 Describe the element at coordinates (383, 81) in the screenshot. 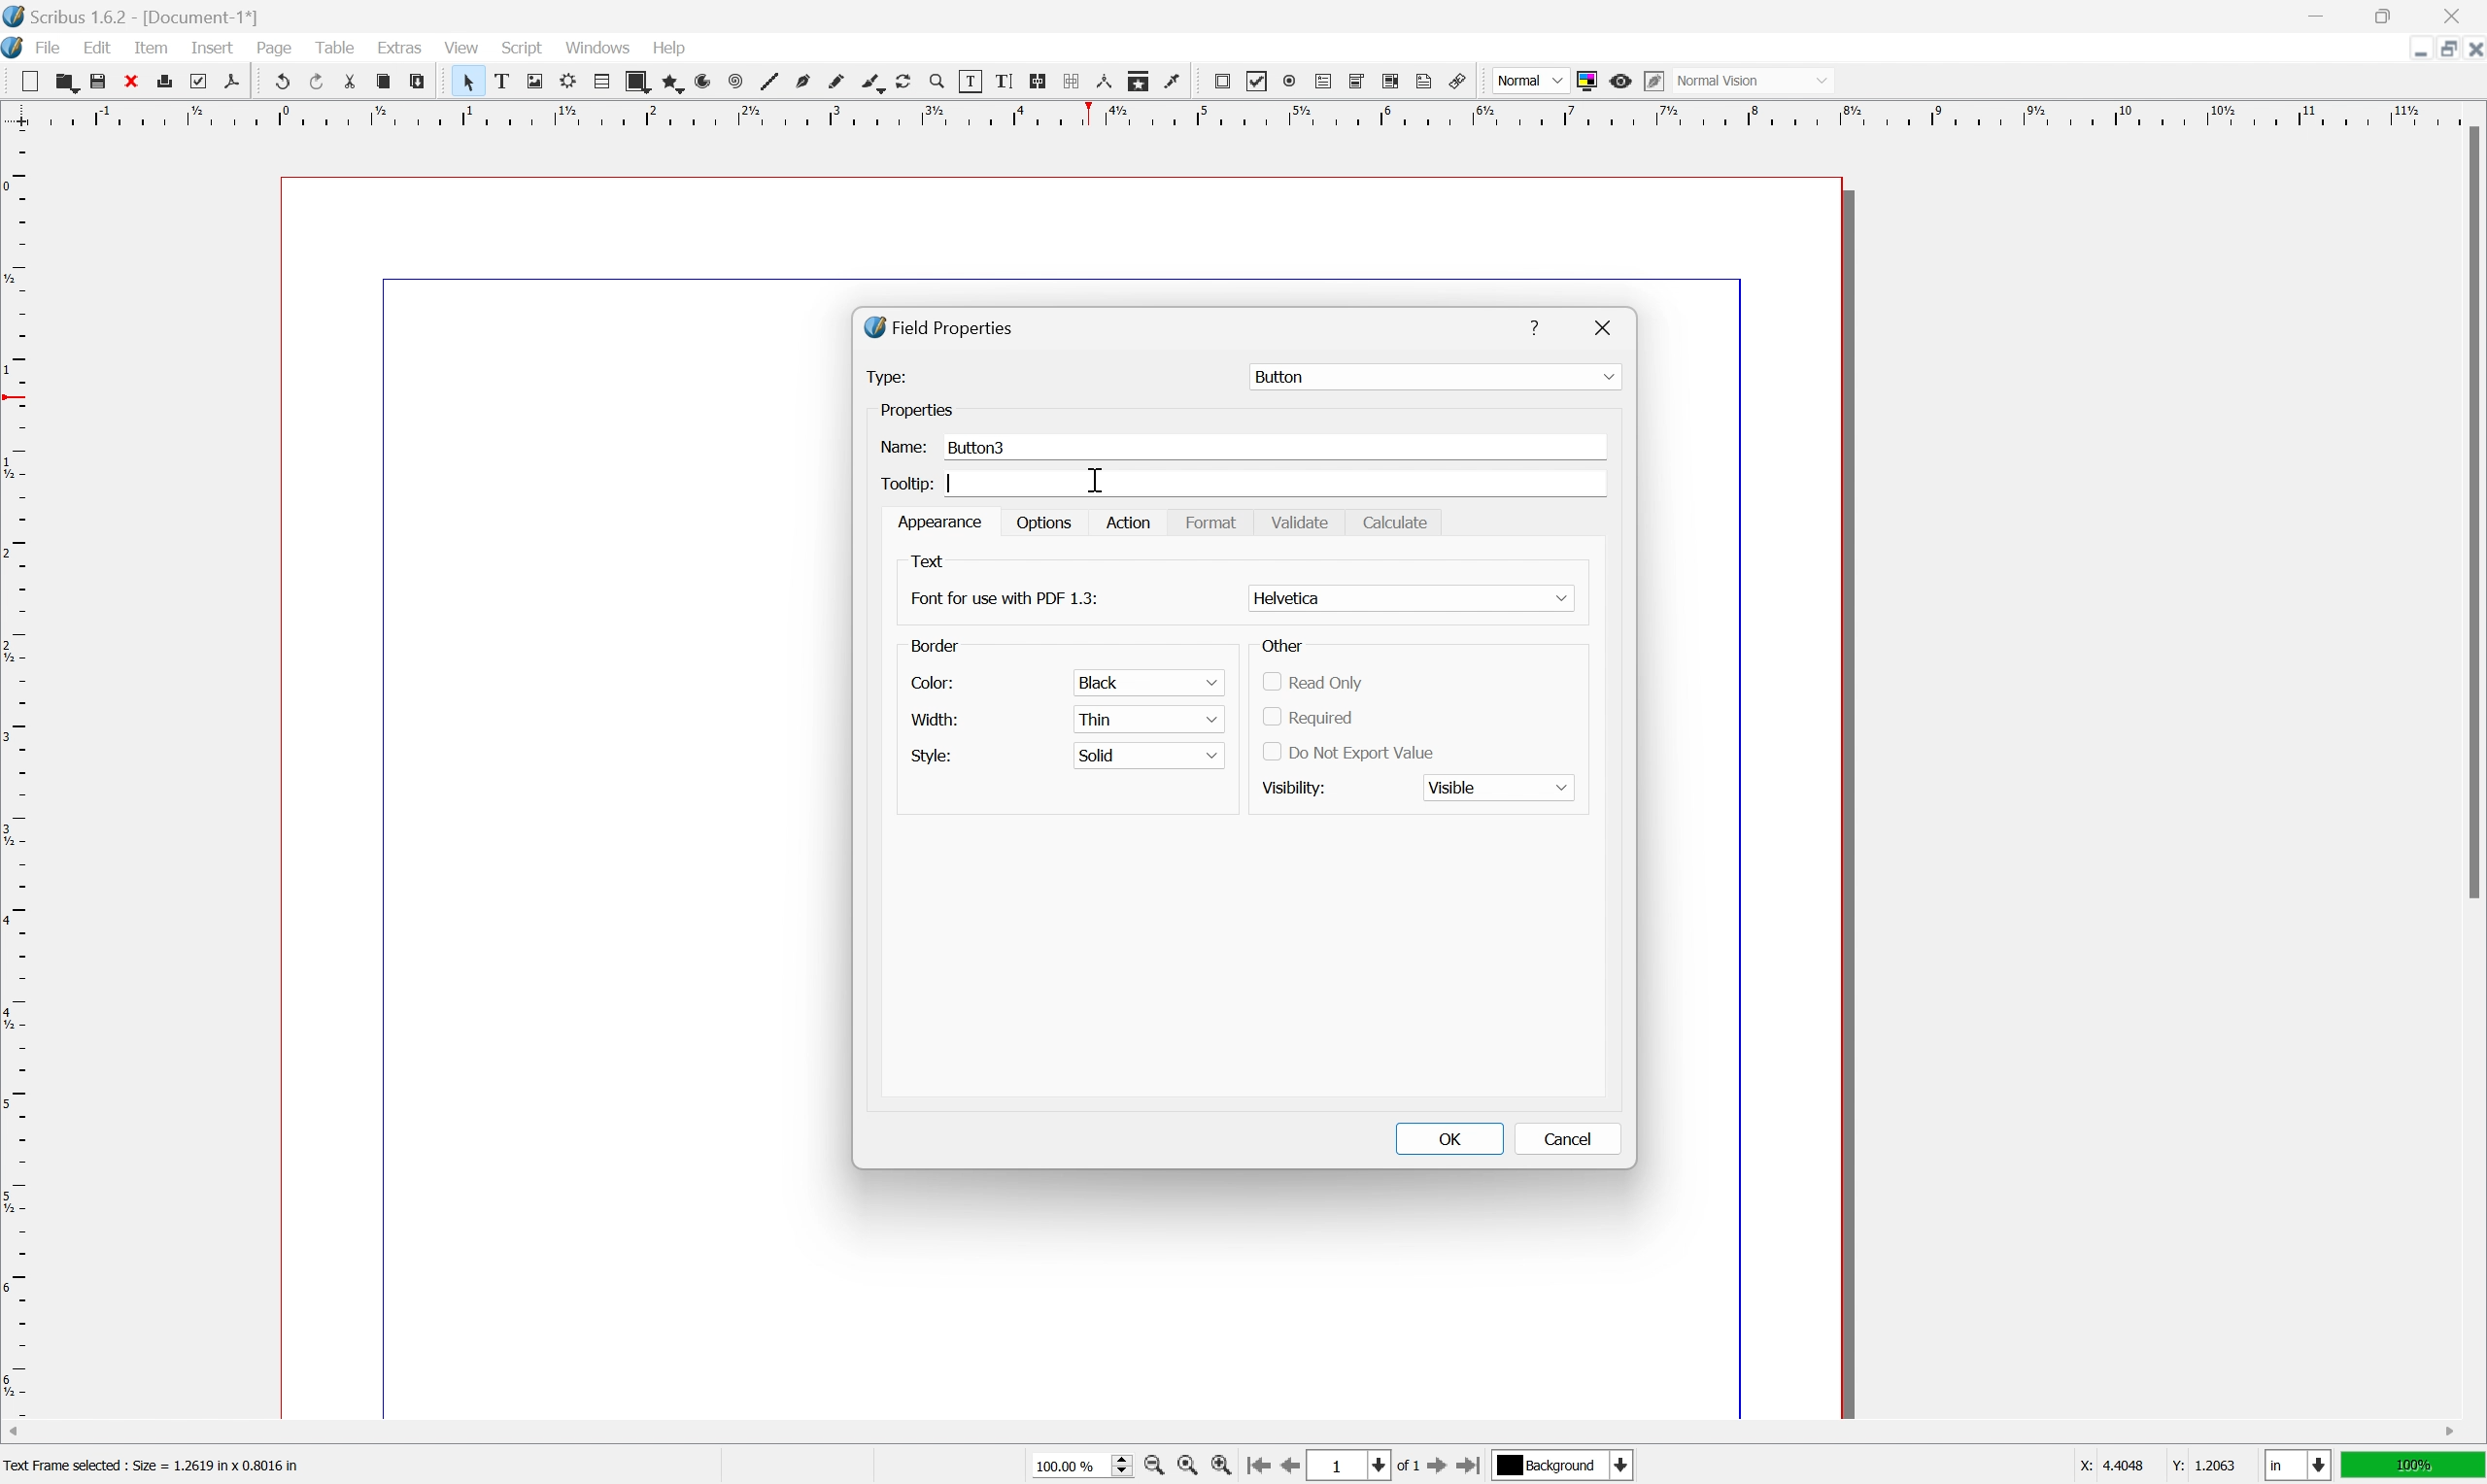

I see `copy` at that location.